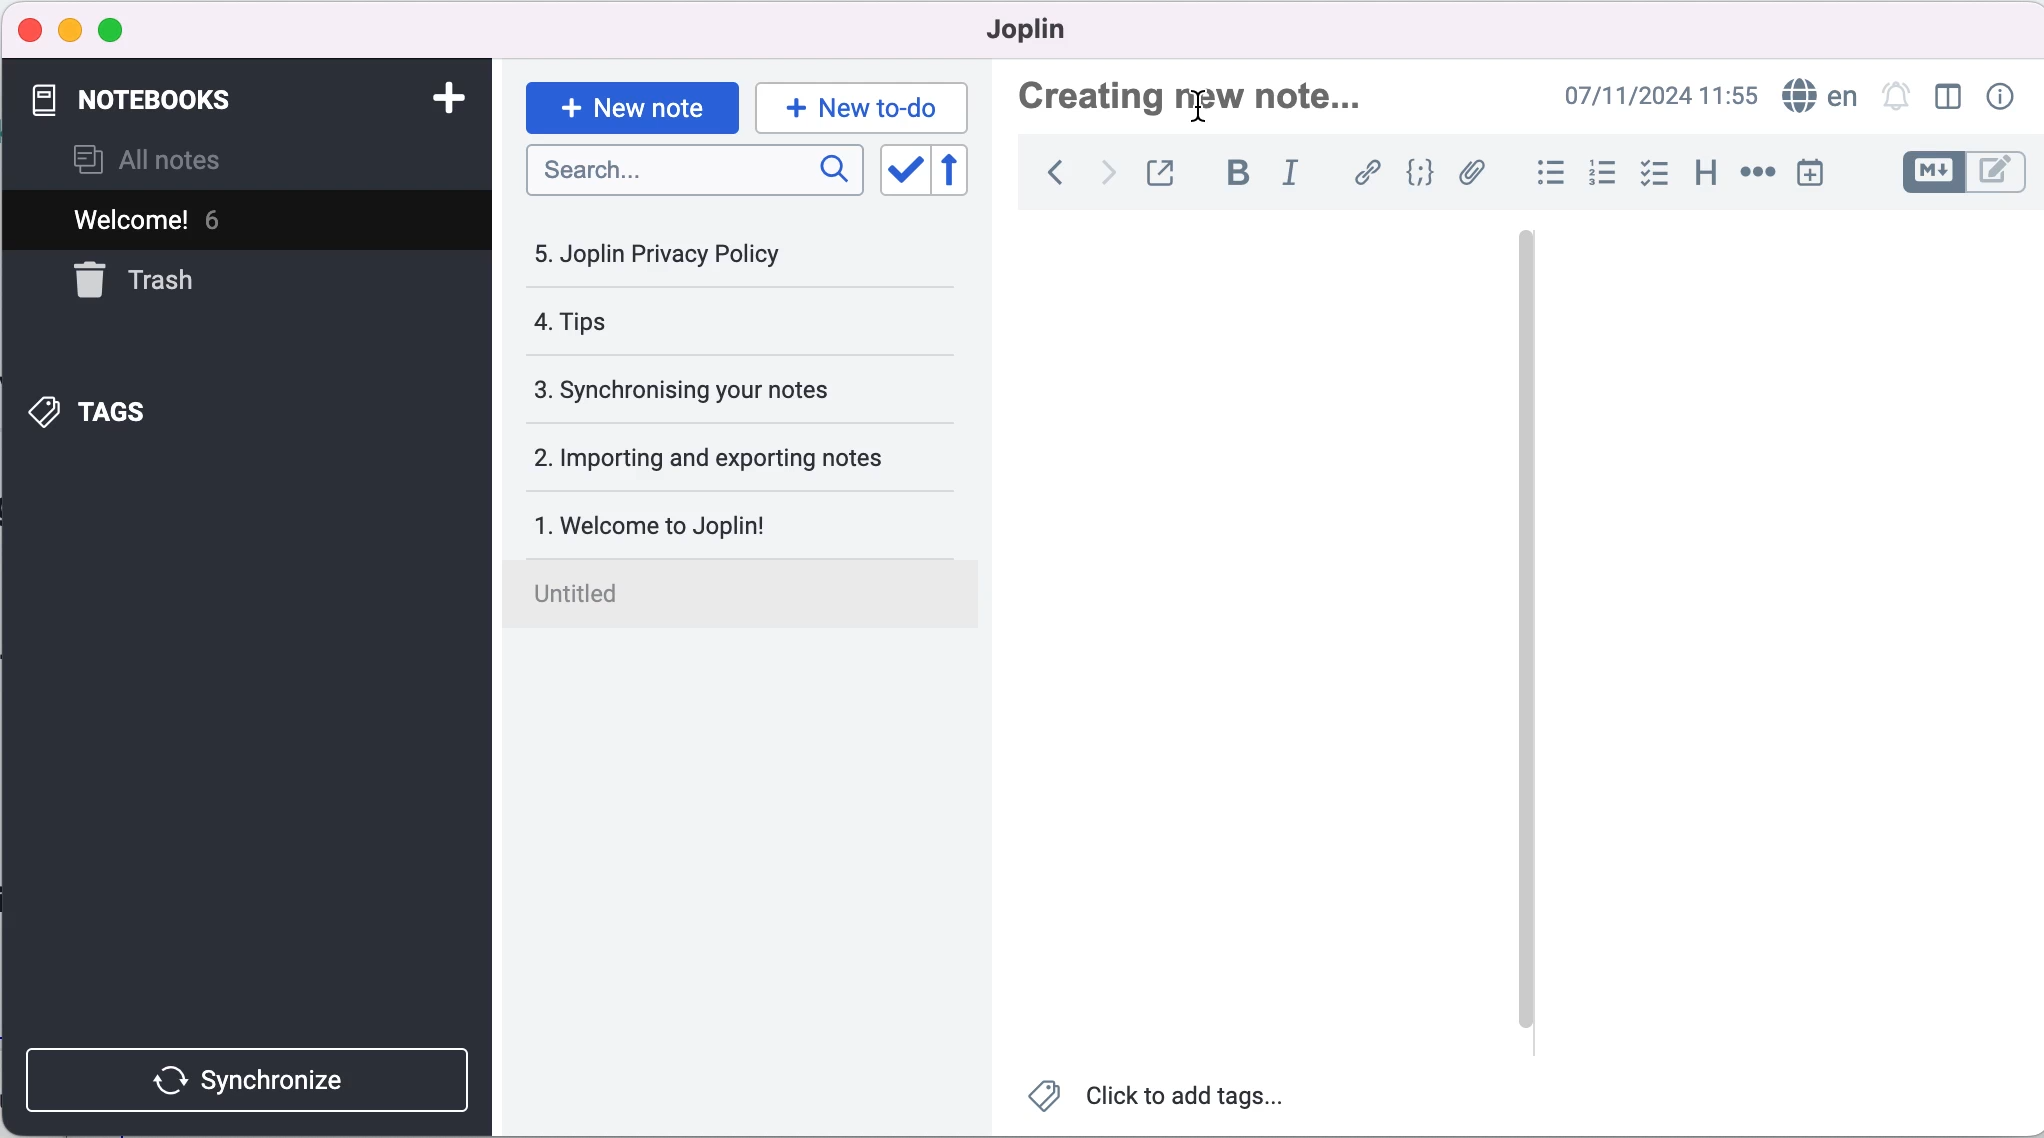 The image size is (2044, 1138). I want to click on minimize, so click(69, 31).